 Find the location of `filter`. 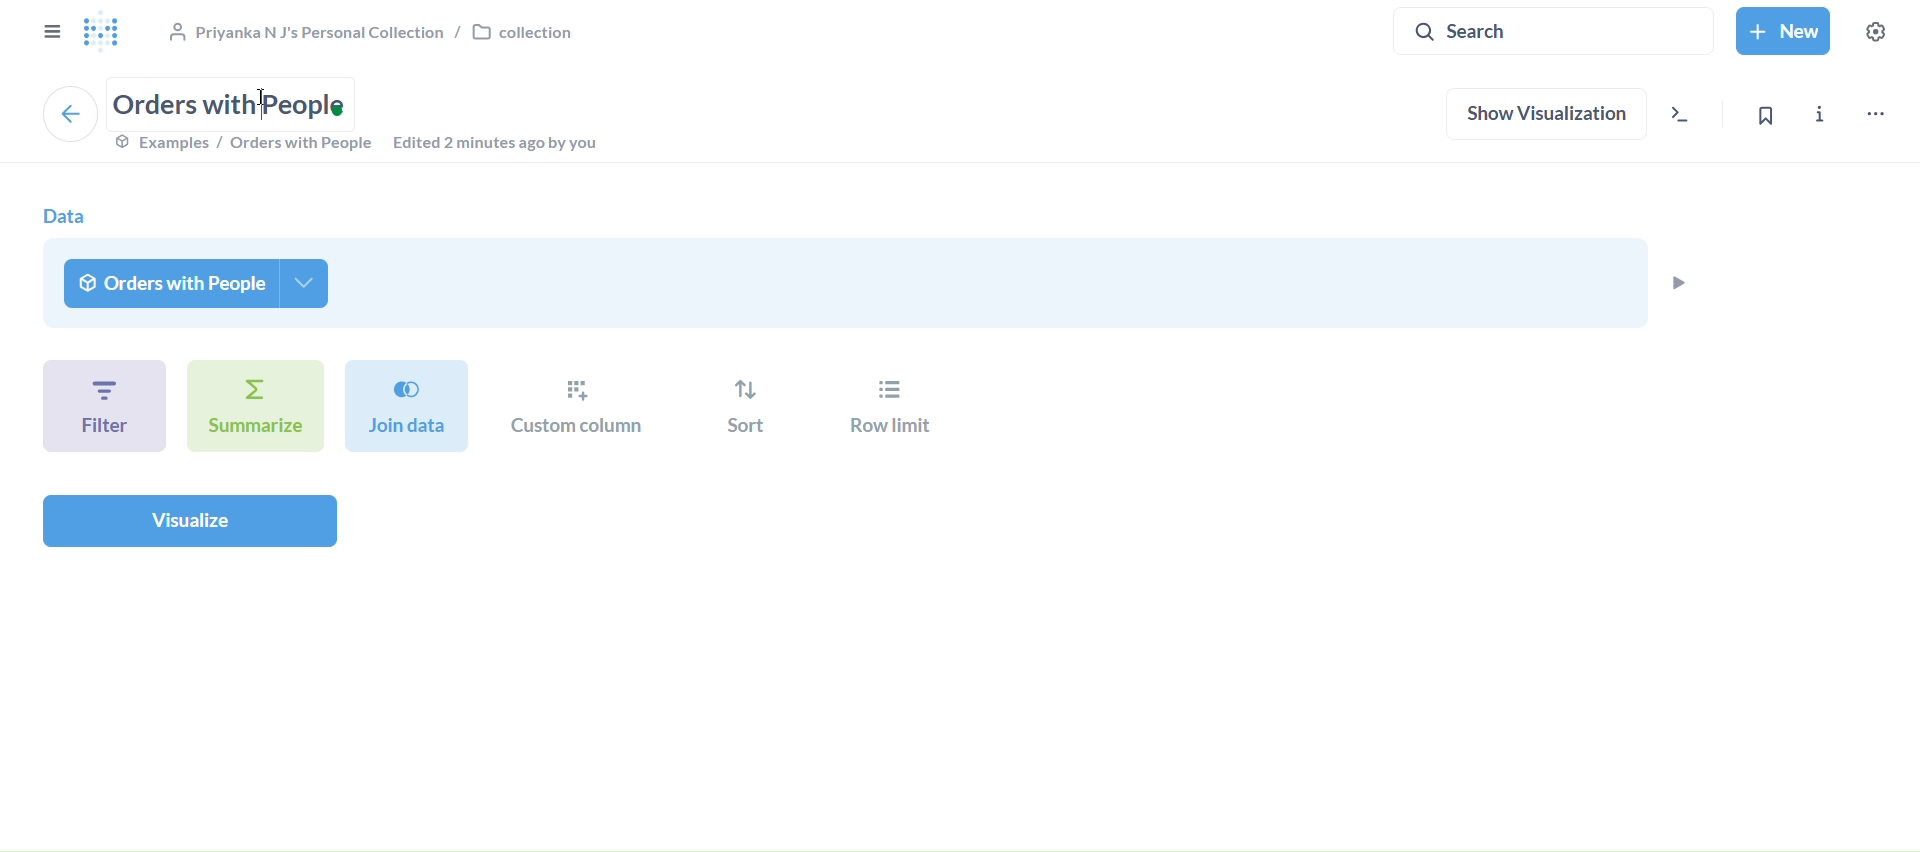

filter is located at coordinates (103, 404).